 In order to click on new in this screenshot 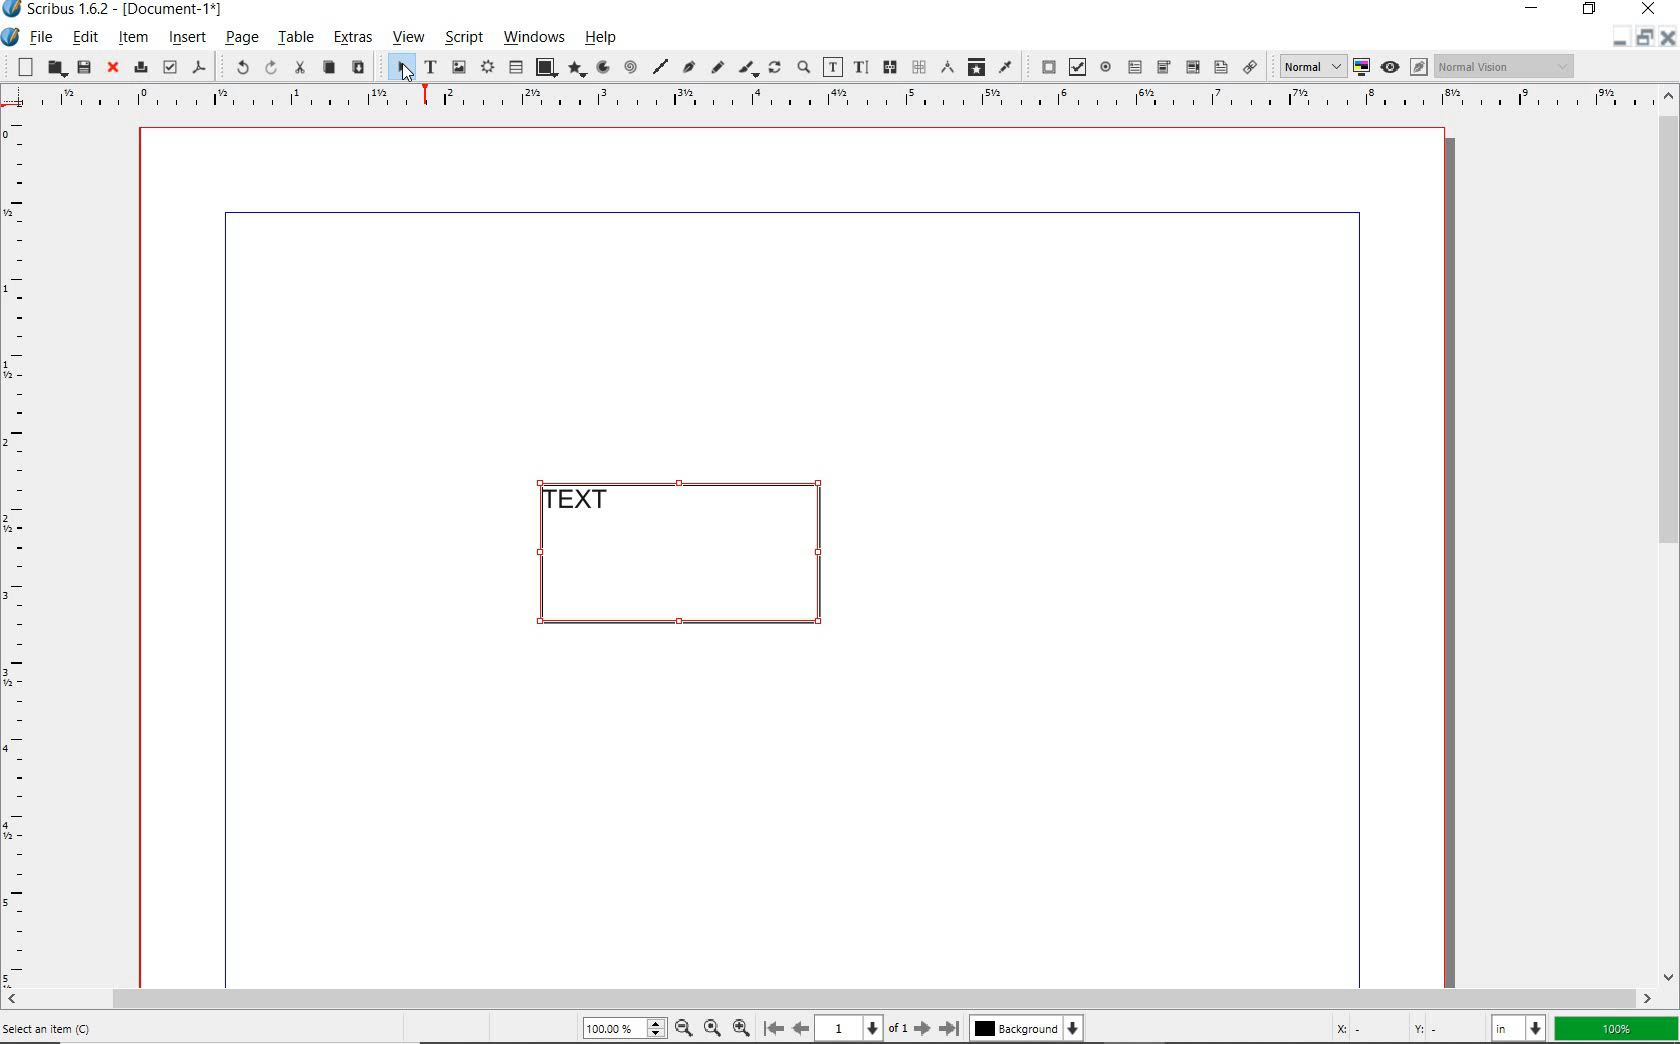, I will do `click(25, 66)`.